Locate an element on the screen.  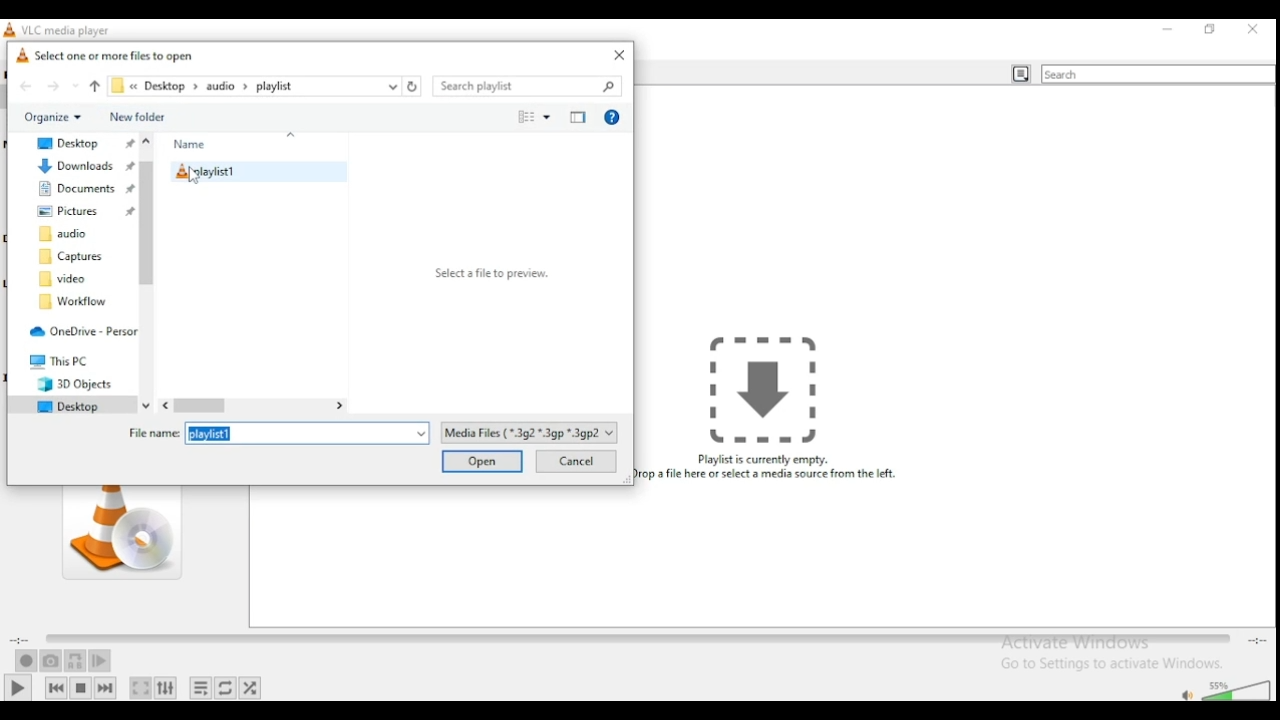
captures is located at coordinates (75, 256).